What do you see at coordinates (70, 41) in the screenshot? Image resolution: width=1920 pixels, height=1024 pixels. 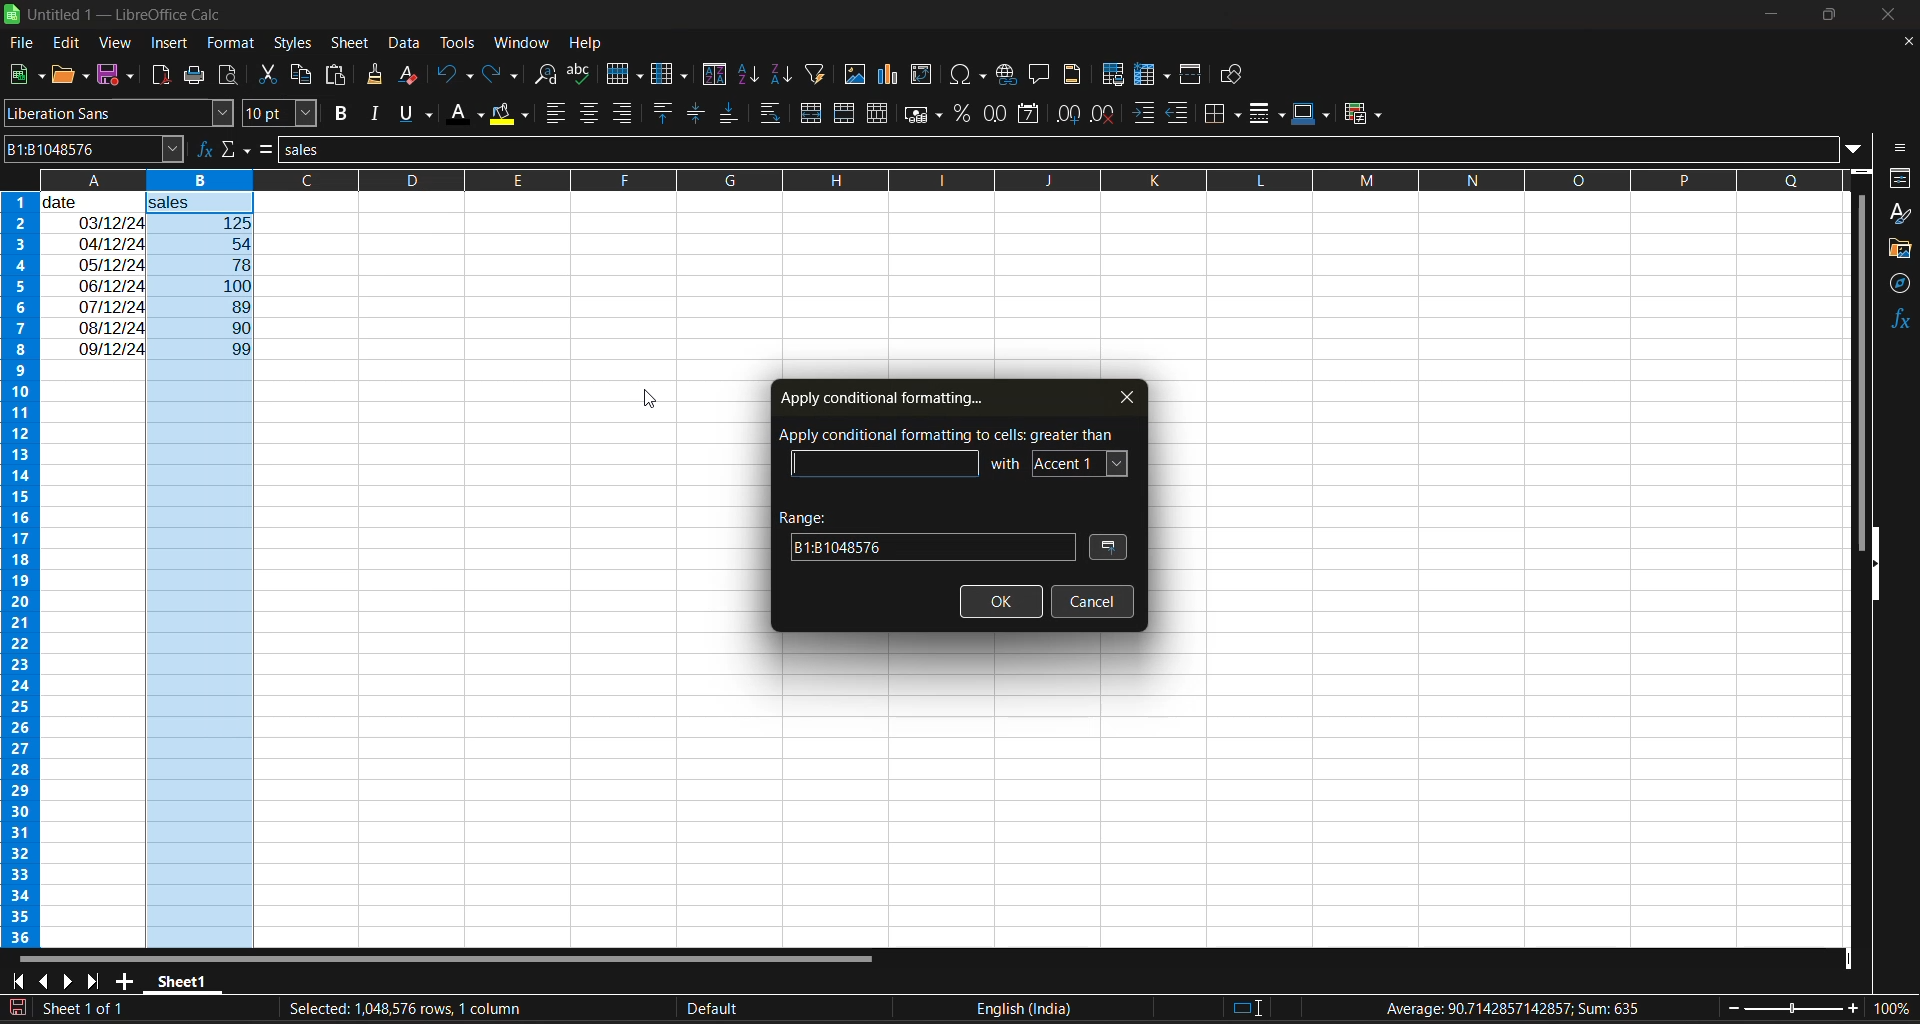 I see `edit` at bounding box center [70, 41].